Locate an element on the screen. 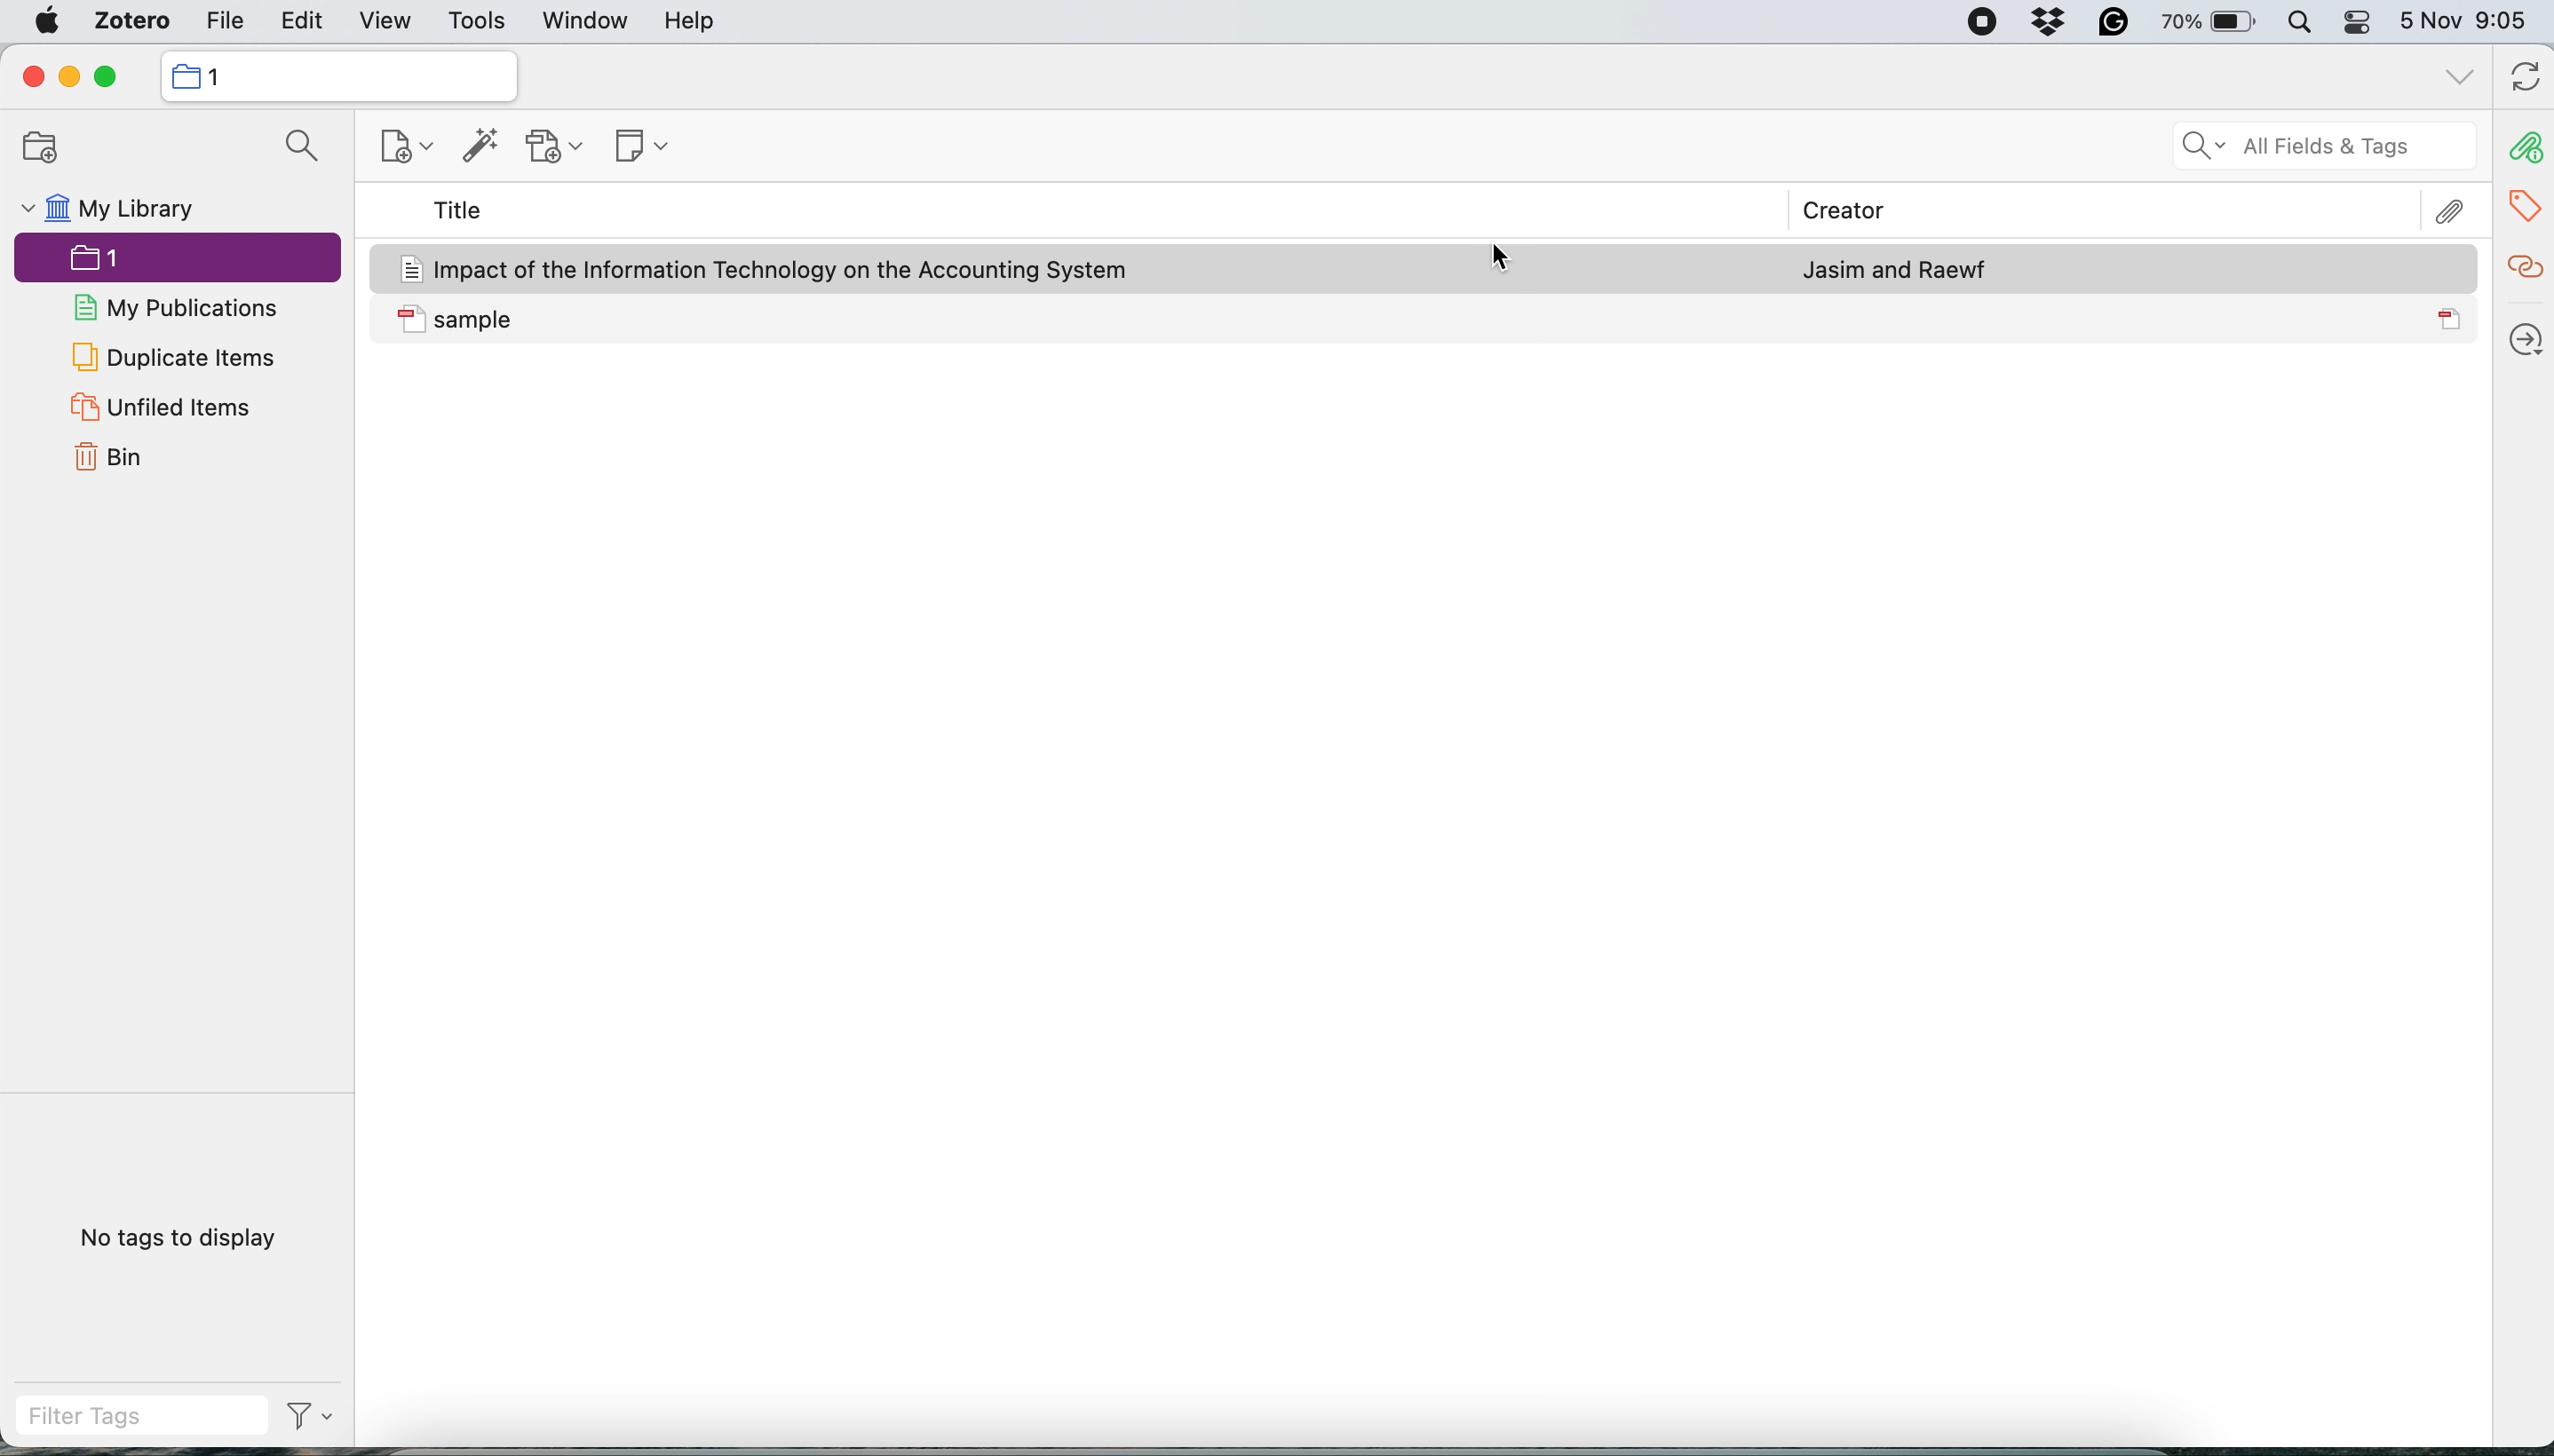 The height and width of the screenshot is (1456, 2554). cursor is located at coordinates (1503, 256).